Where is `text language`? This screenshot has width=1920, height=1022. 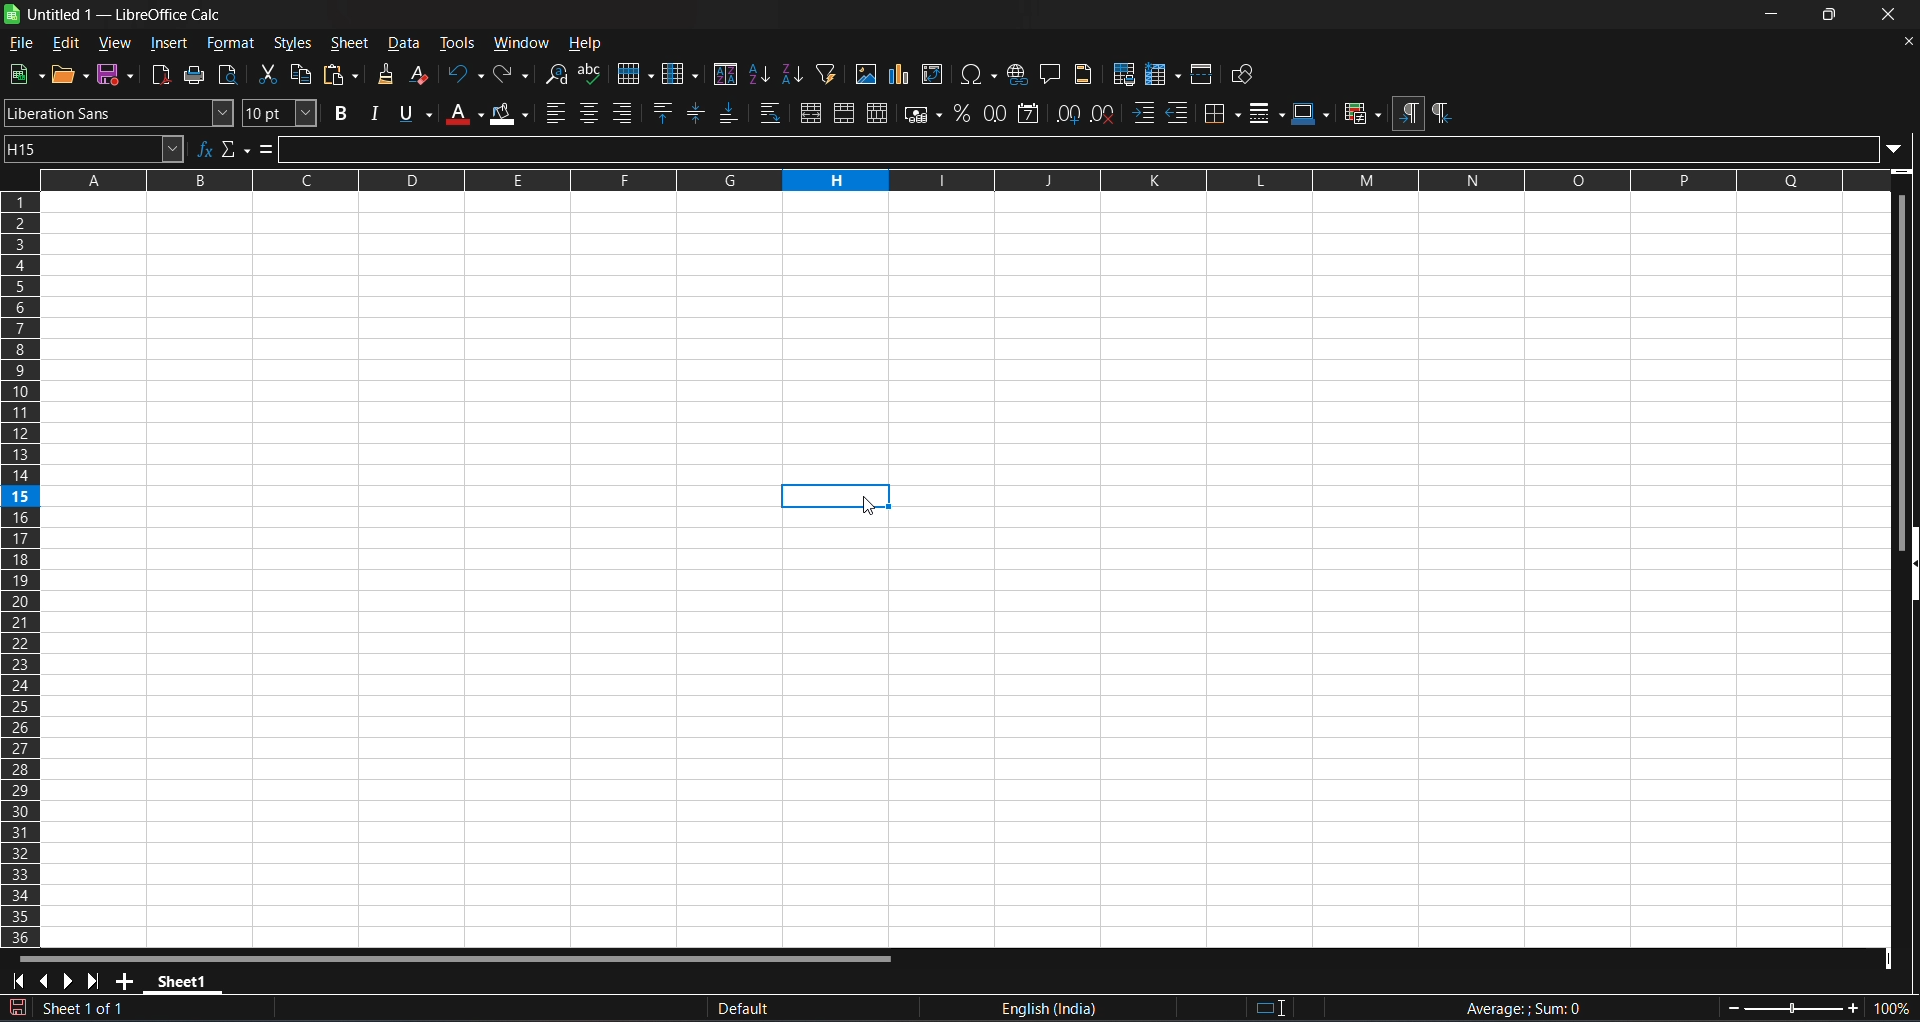
text language is located at coordinates (1053, 1007).